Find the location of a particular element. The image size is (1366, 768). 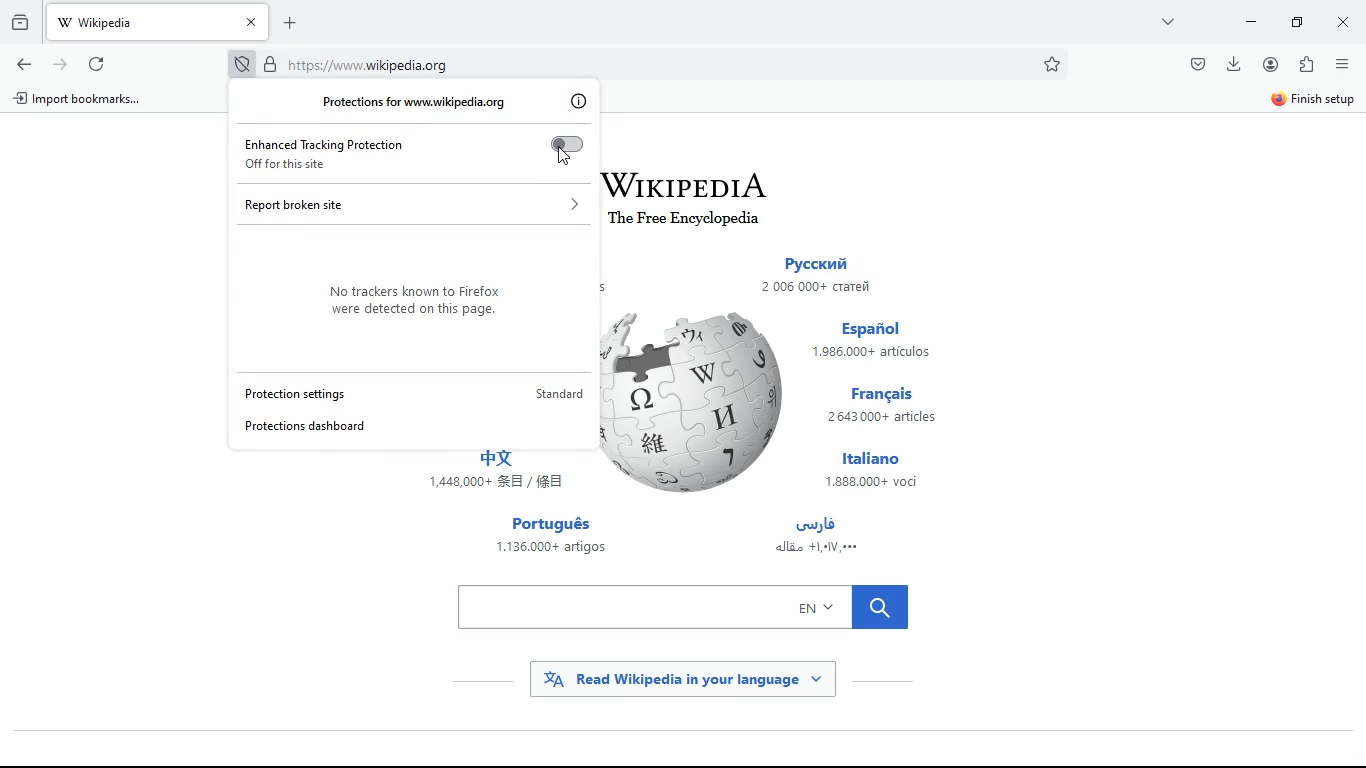

download is located at coordinates (1232, 66).